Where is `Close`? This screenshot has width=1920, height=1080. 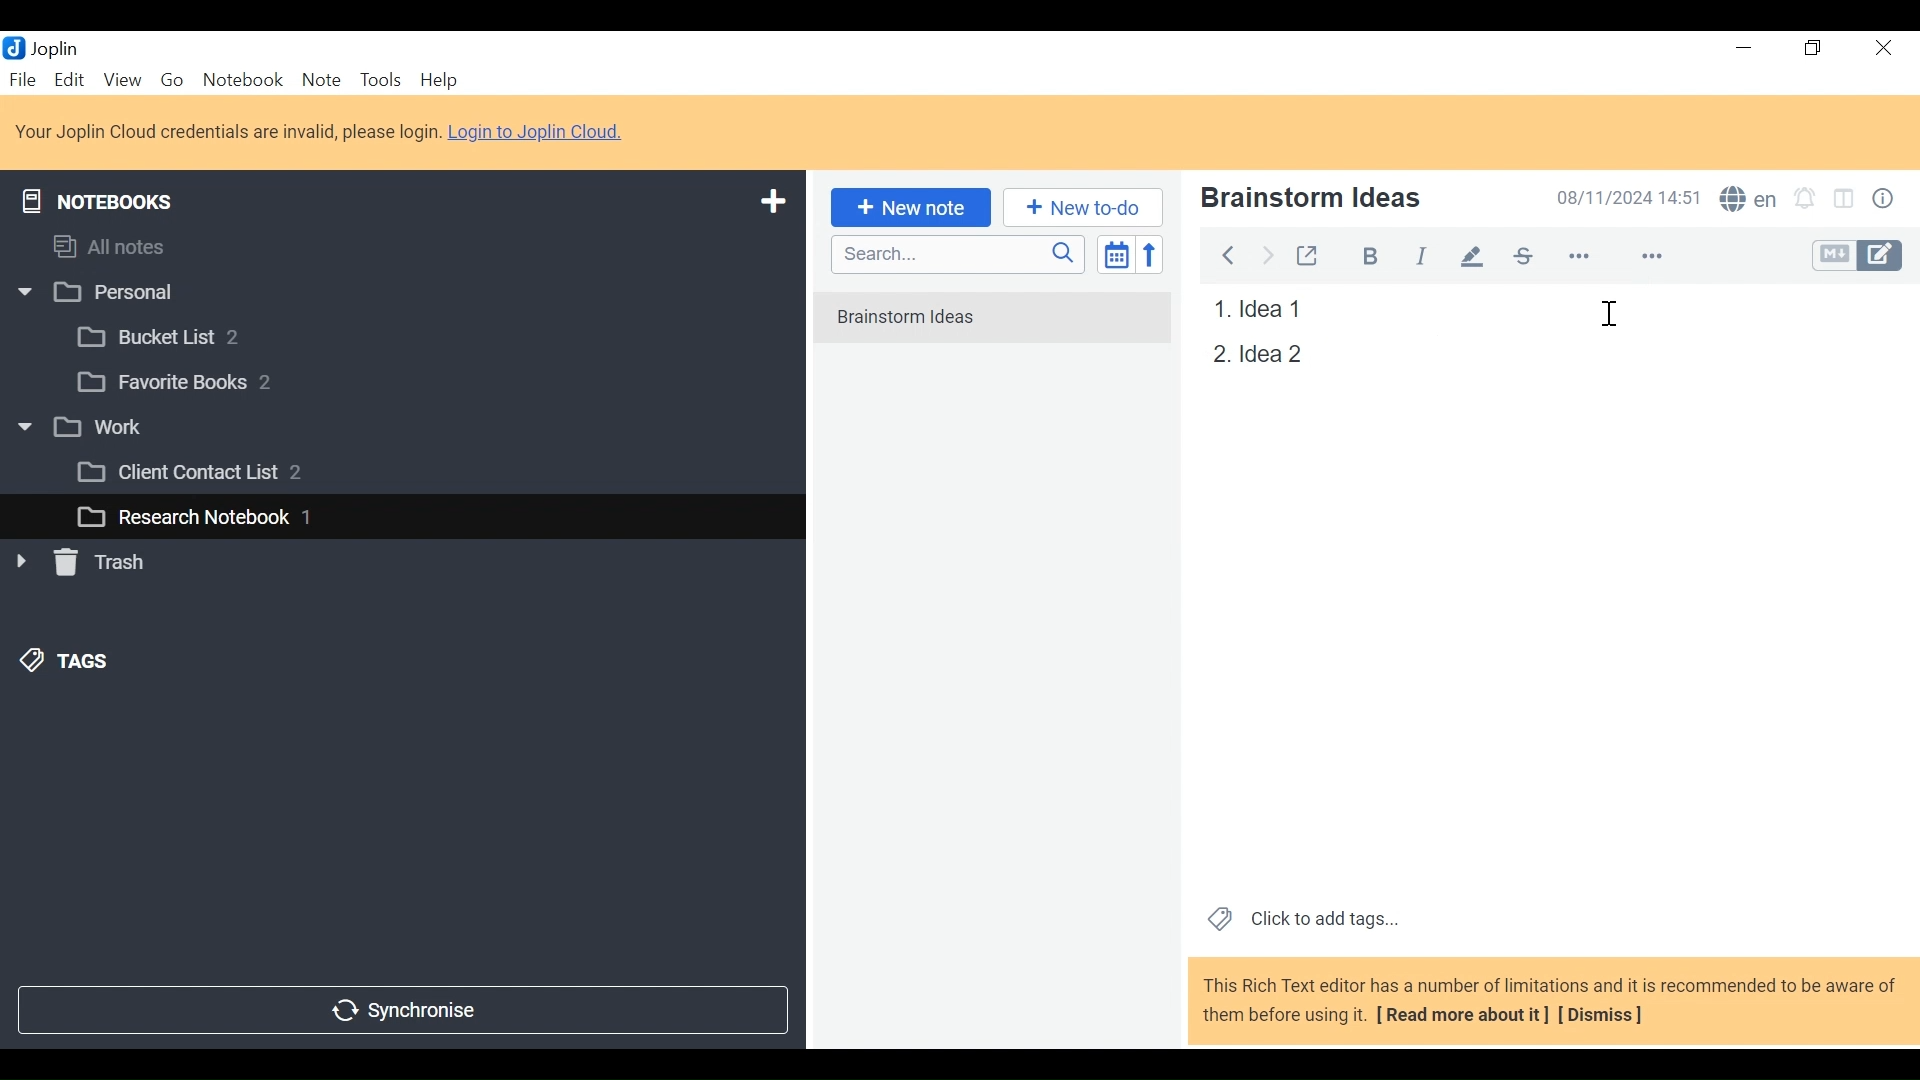
Close is located at coordinates (1880, 49).